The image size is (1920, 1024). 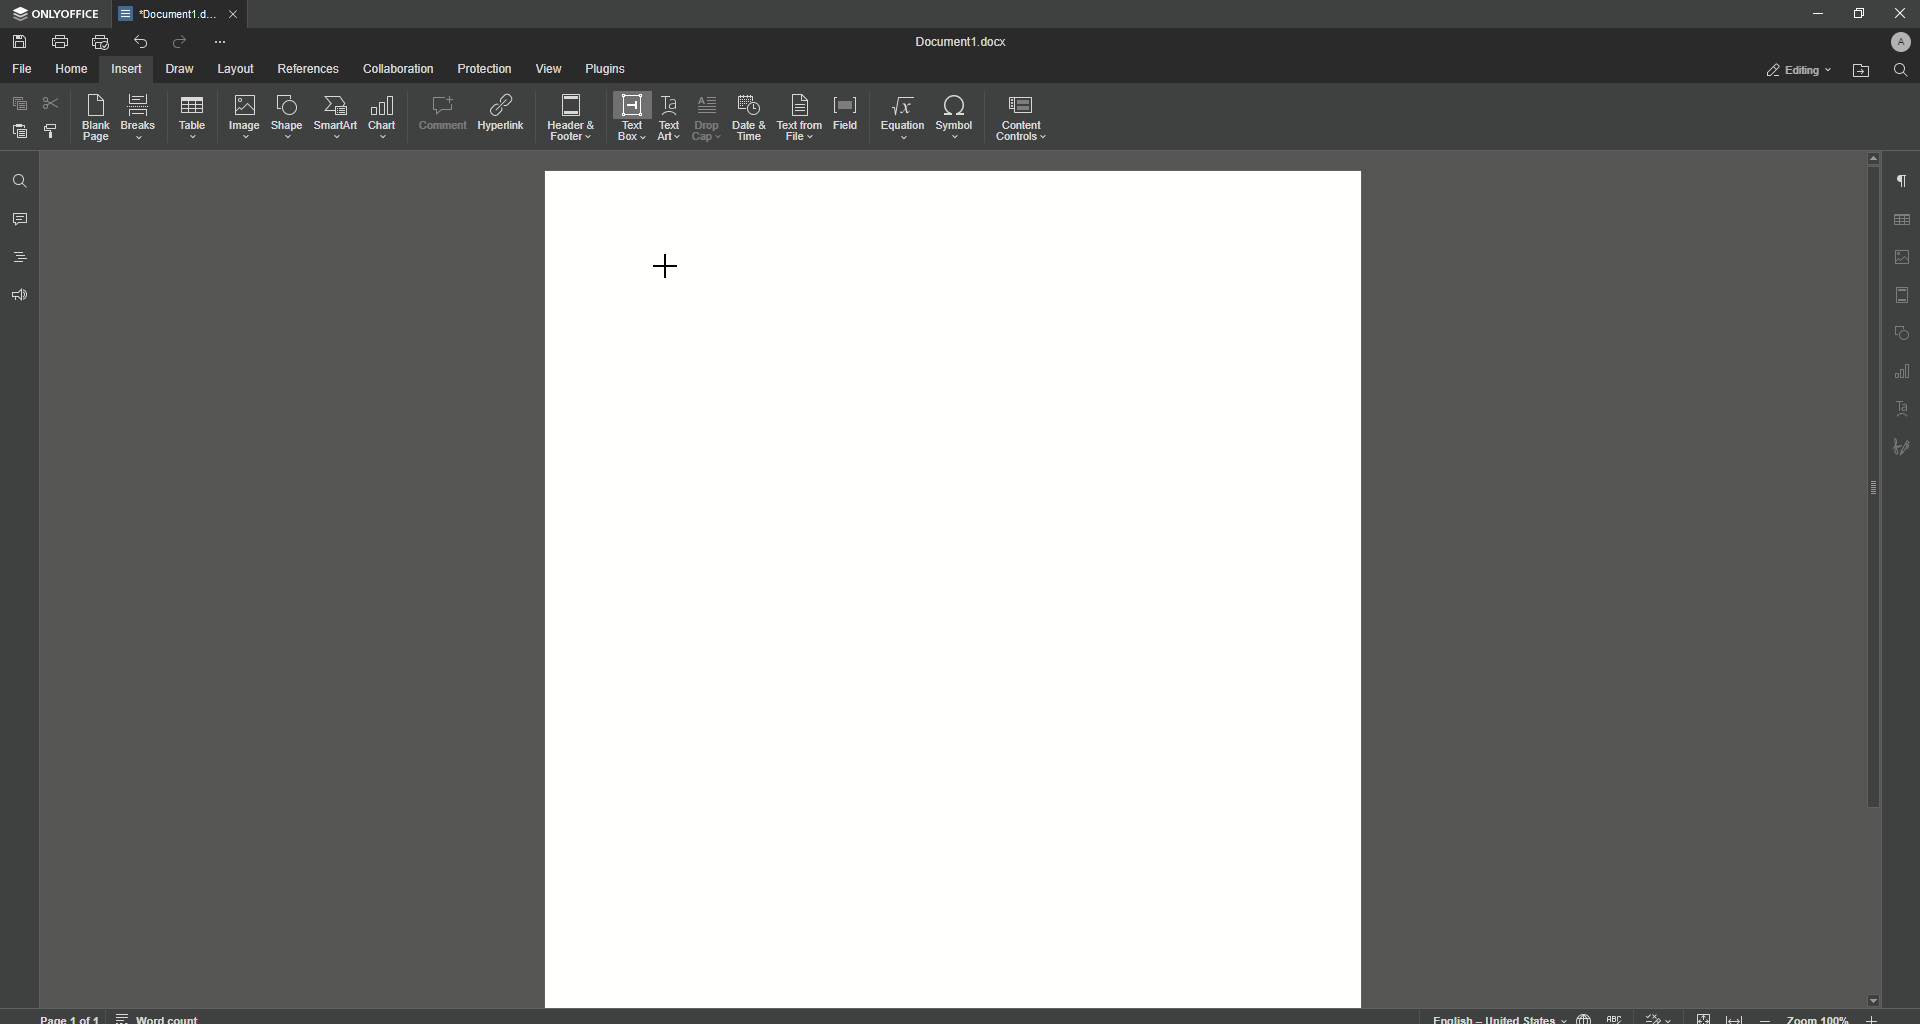 What do you see at coordinates (1905, 217) in the screenshot?
I see `table` at bounding box center [1905, 217].